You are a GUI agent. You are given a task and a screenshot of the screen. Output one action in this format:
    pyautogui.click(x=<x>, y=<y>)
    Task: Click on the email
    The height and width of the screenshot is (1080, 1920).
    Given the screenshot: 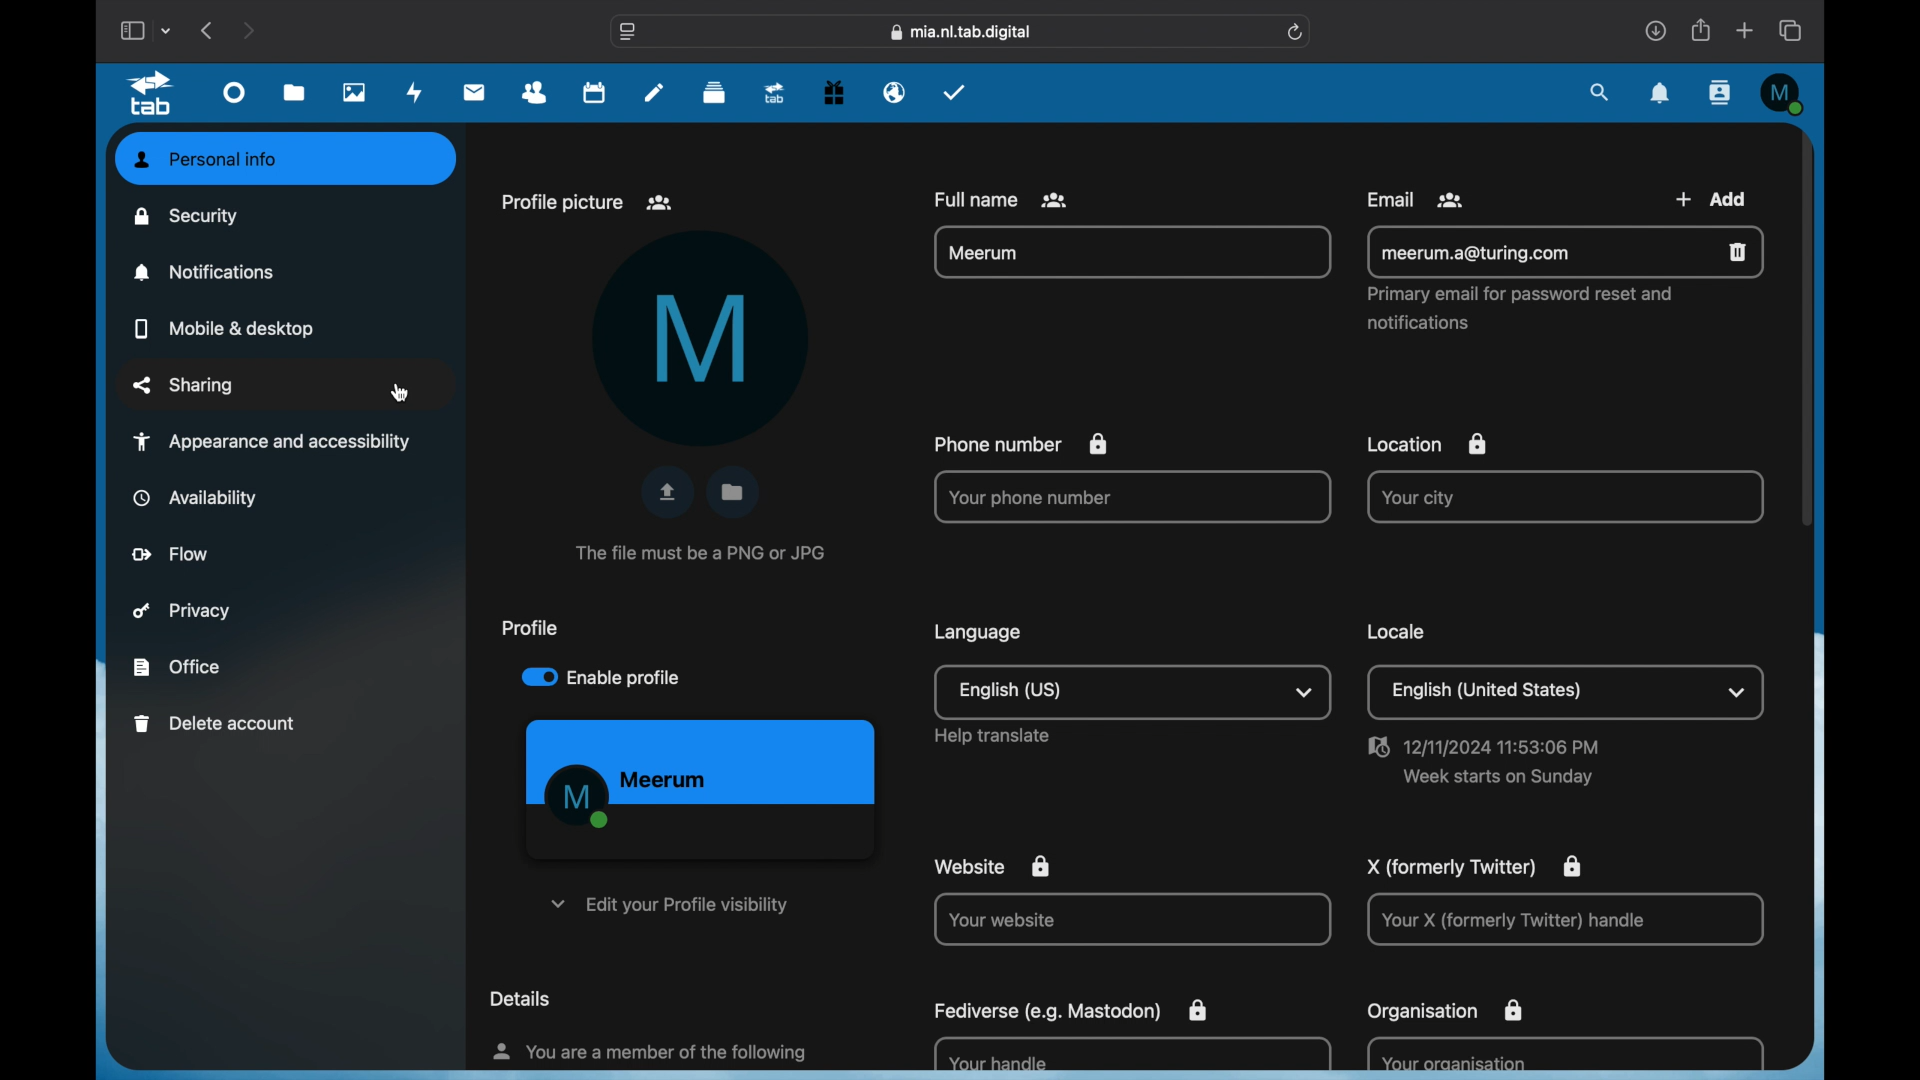 What is the action you would take?
    pyautogui.click(x=895, y=93)
    